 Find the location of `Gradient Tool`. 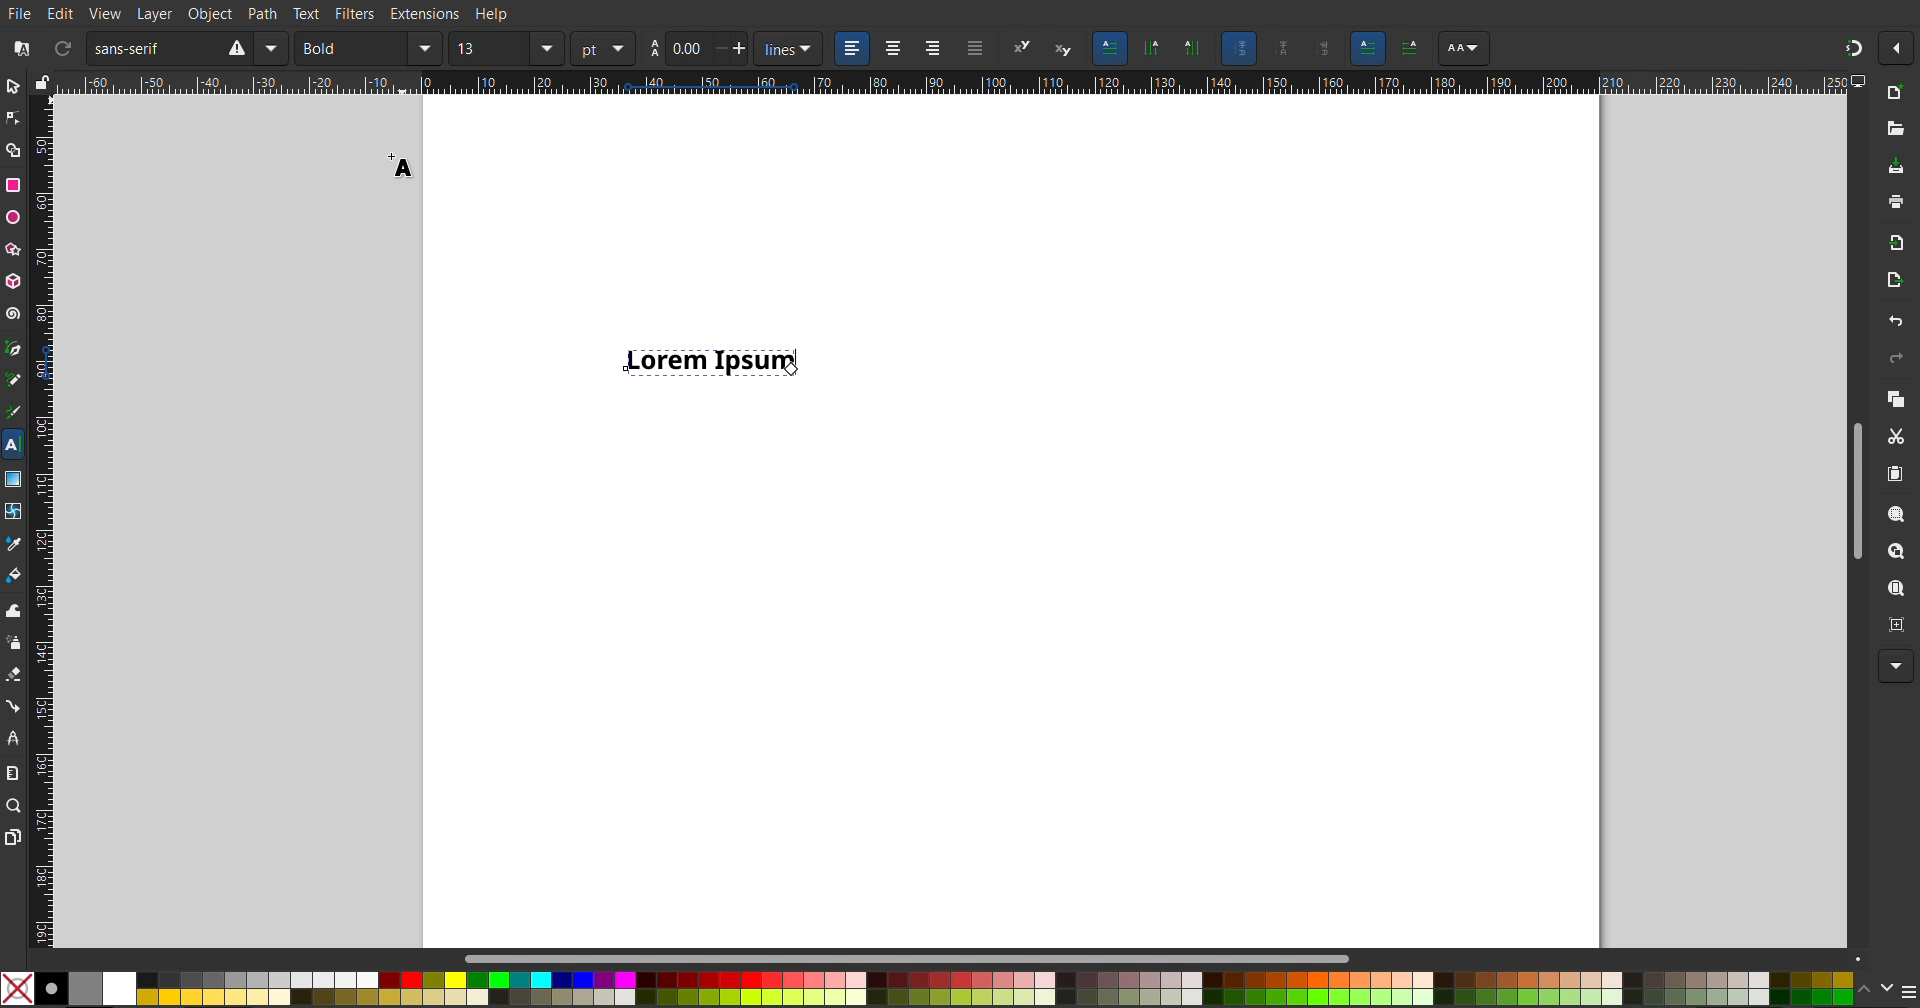

Gradient Tool is located at coordinates (14, 475).